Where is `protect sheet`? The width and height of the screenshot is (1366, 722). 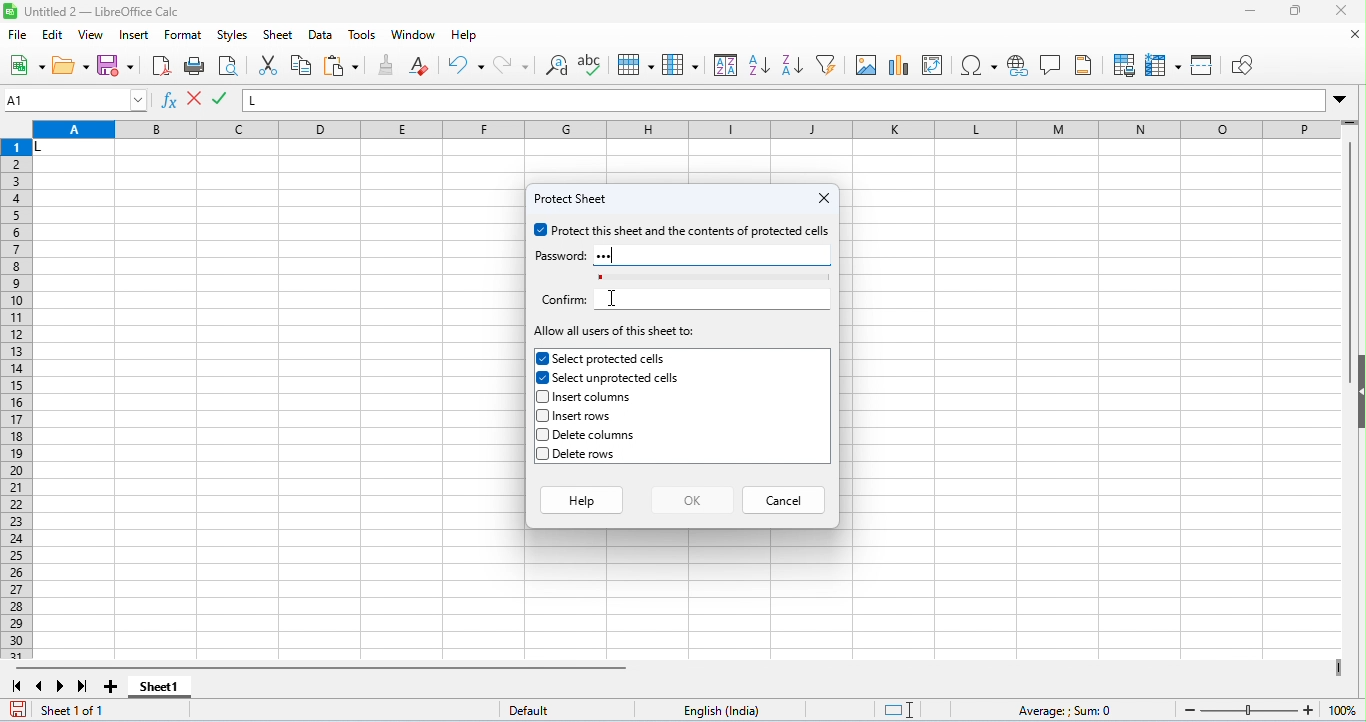
protect sheet is located at coordinates (575, 199).